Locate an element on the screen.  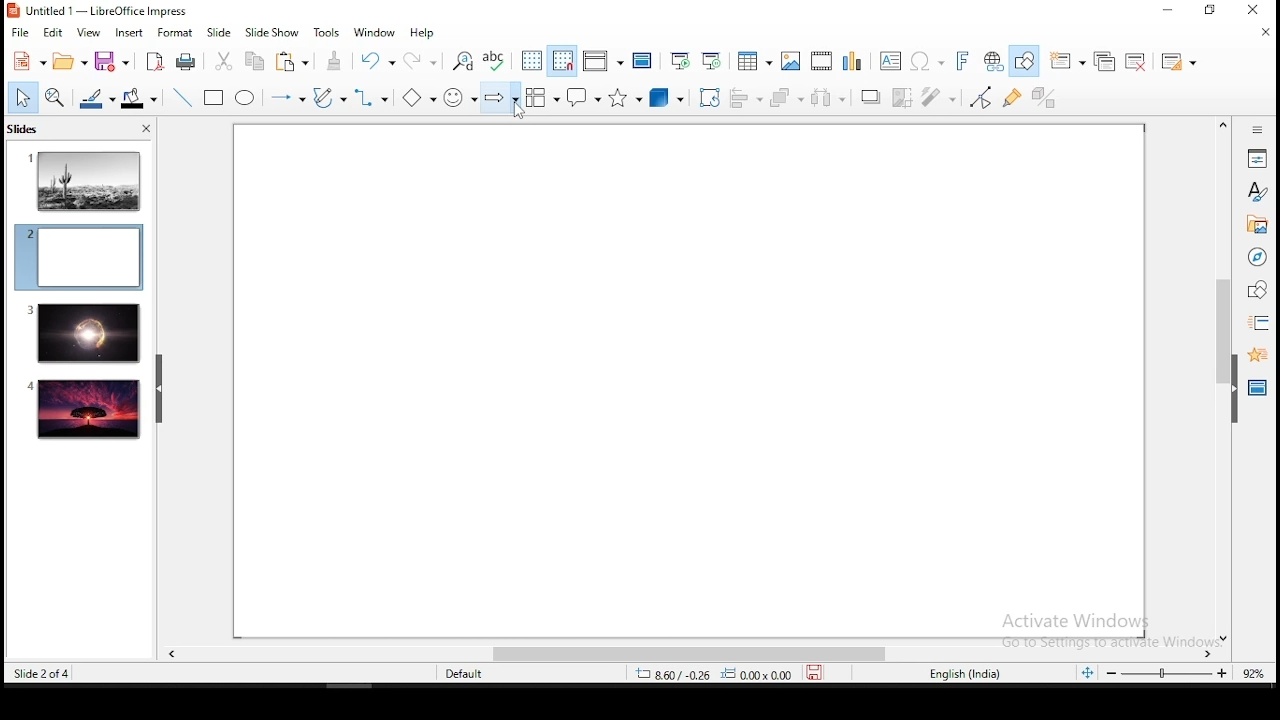
redo is located at coordinates (423, 58).